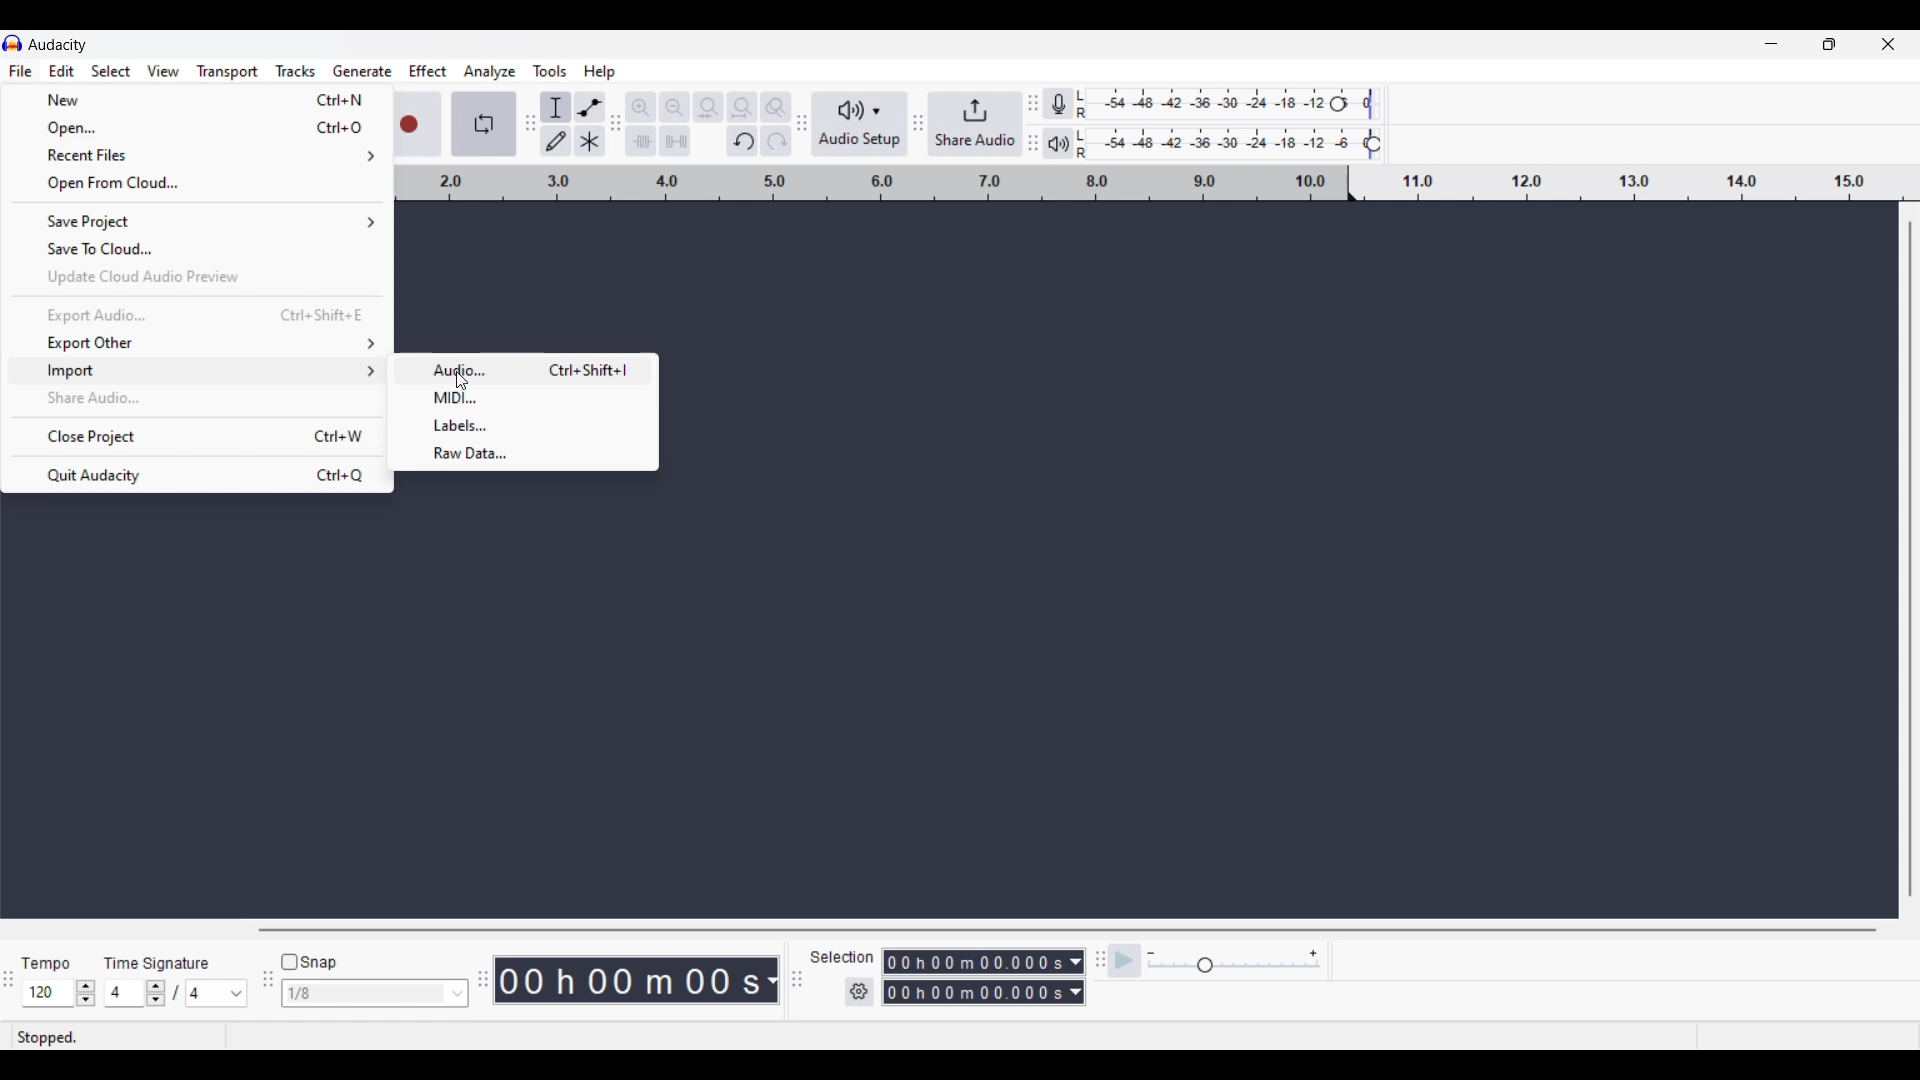 This screenshot has height=1080, width=1920. I want to click on Selection settings, so click(860, 992).